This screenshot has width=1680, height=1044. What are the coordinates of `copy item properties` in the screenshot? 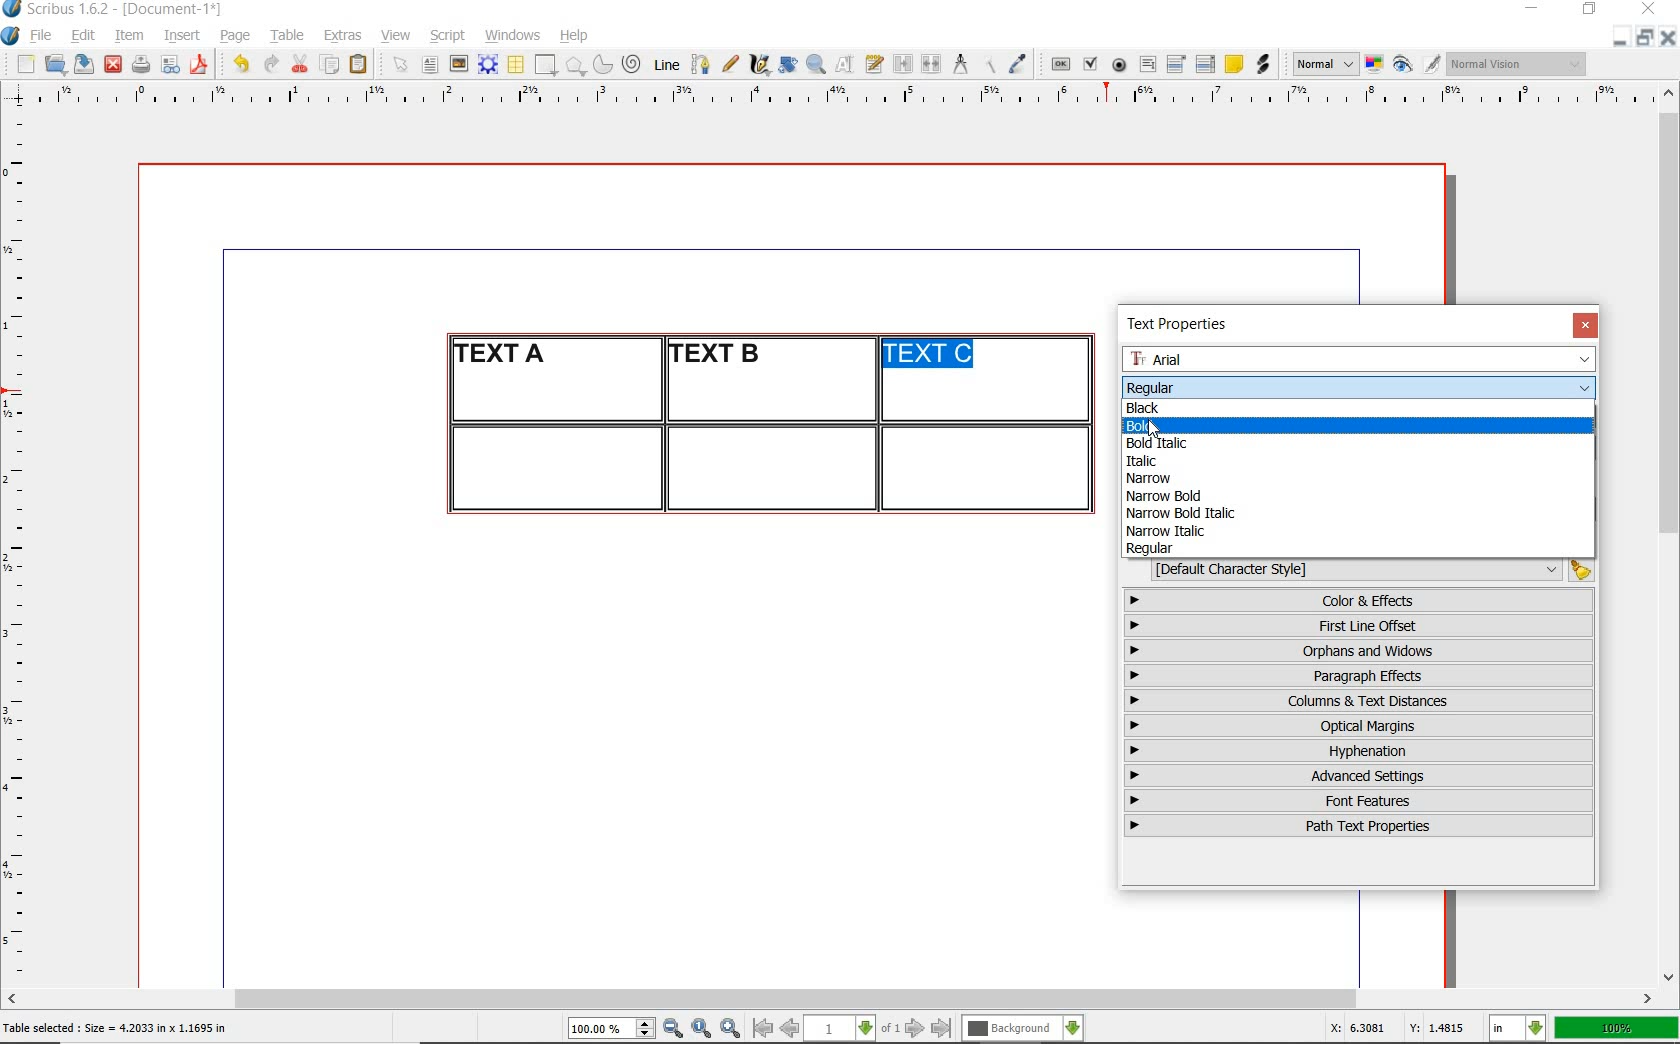 It's located at (988, 64).